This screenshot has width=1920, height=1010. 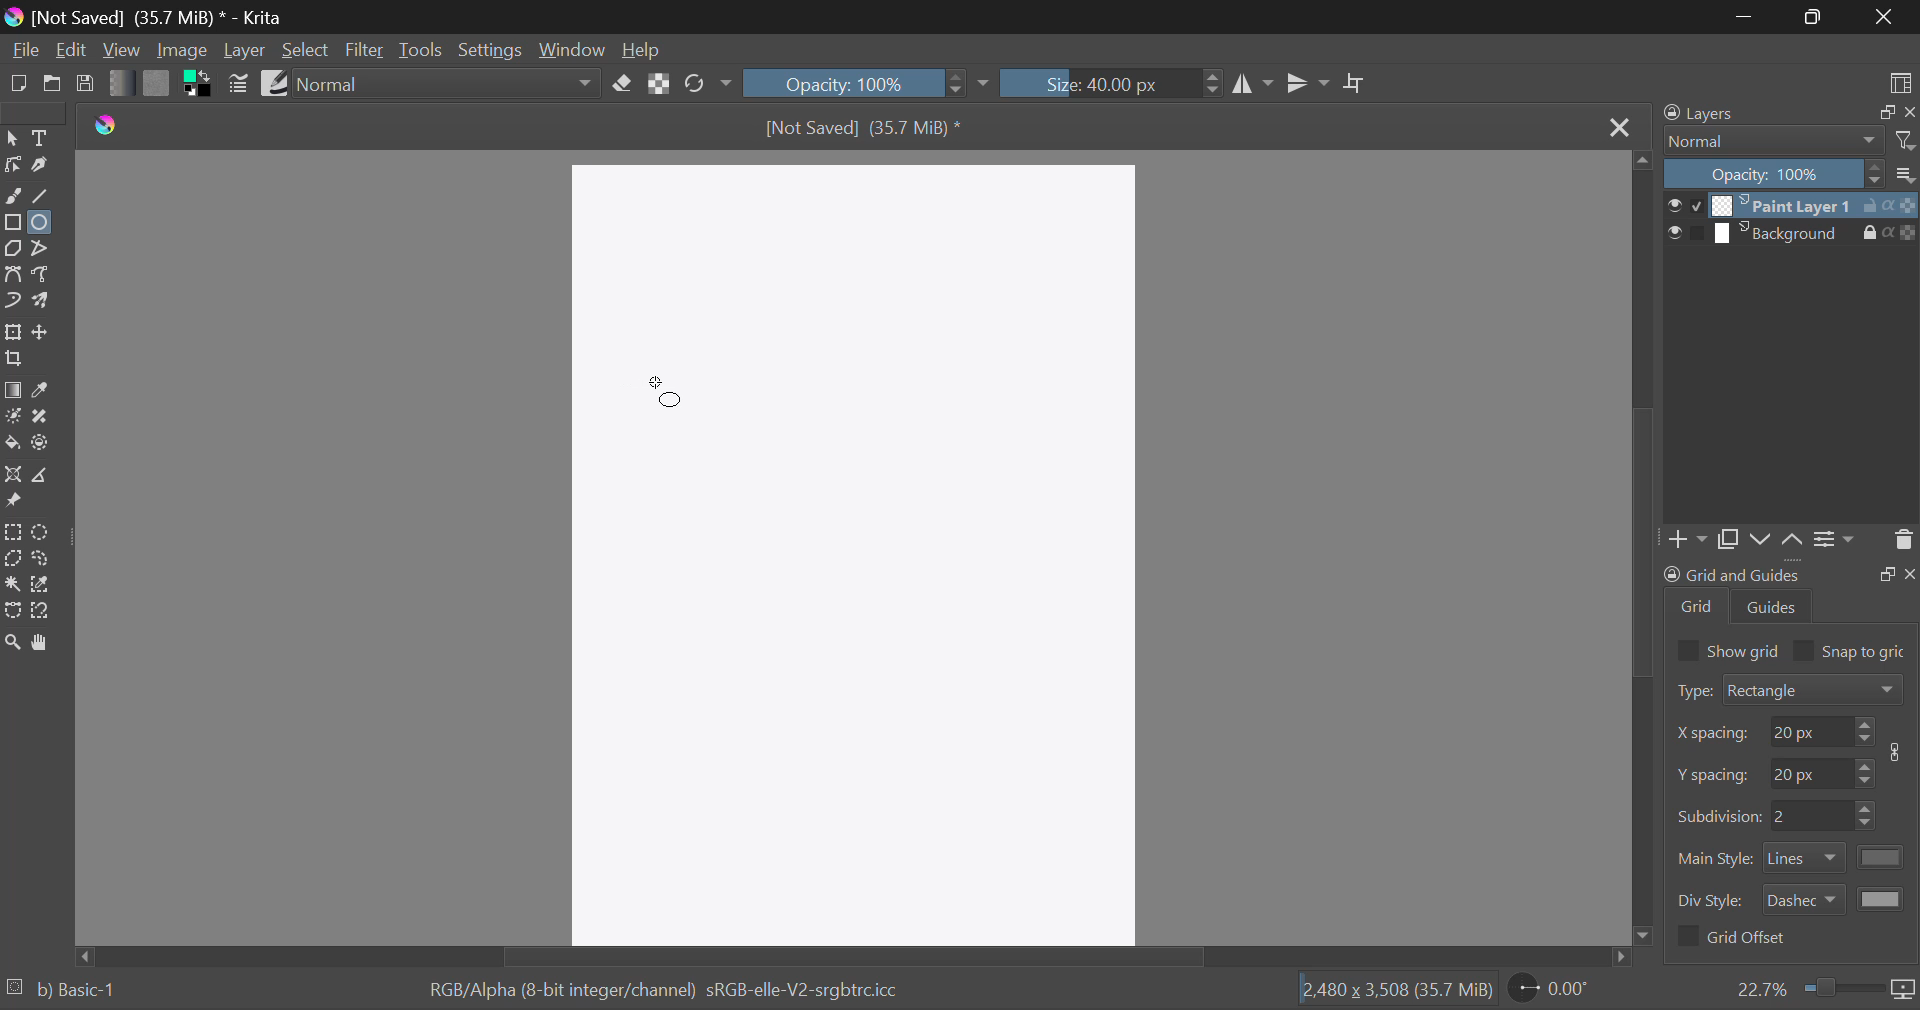 I want to click on Zoom, so click(x=13, y=641).